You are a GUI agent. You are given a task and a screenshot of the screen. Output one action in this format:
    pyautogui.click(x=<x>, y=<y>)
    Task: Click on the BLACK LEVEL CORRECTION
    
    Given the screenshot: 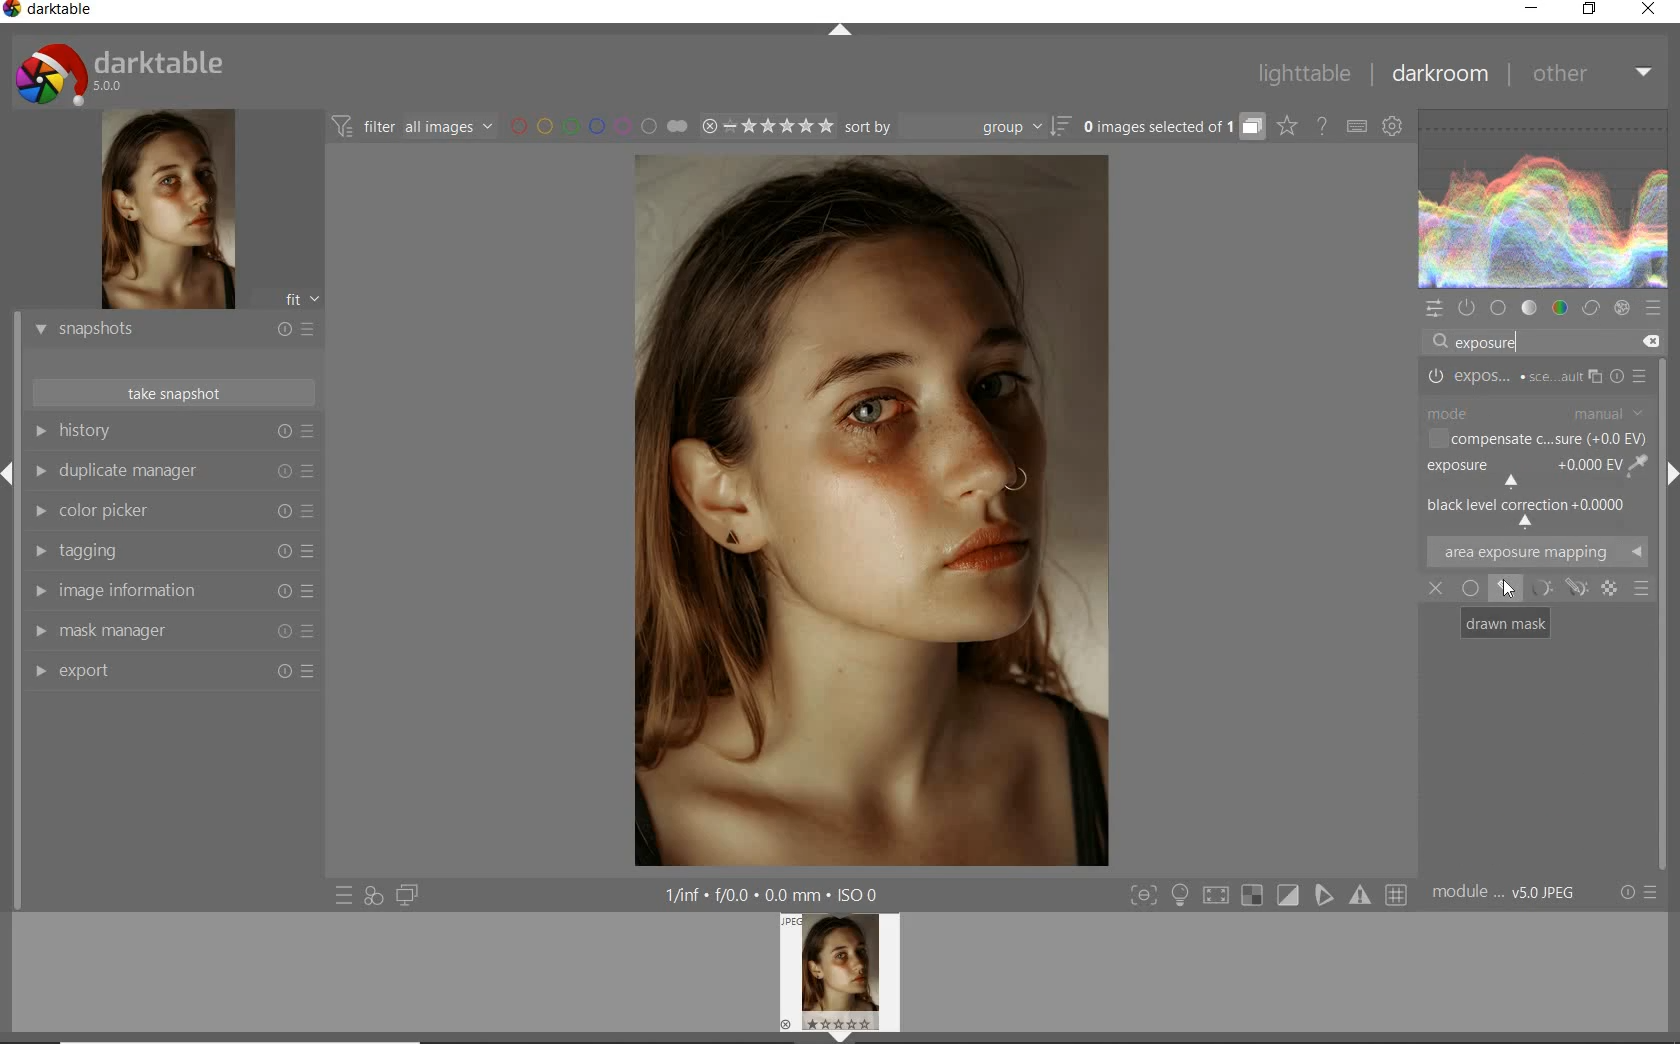 What is the action you would take?
    pyautogui.click(x=1530, y=512)
    